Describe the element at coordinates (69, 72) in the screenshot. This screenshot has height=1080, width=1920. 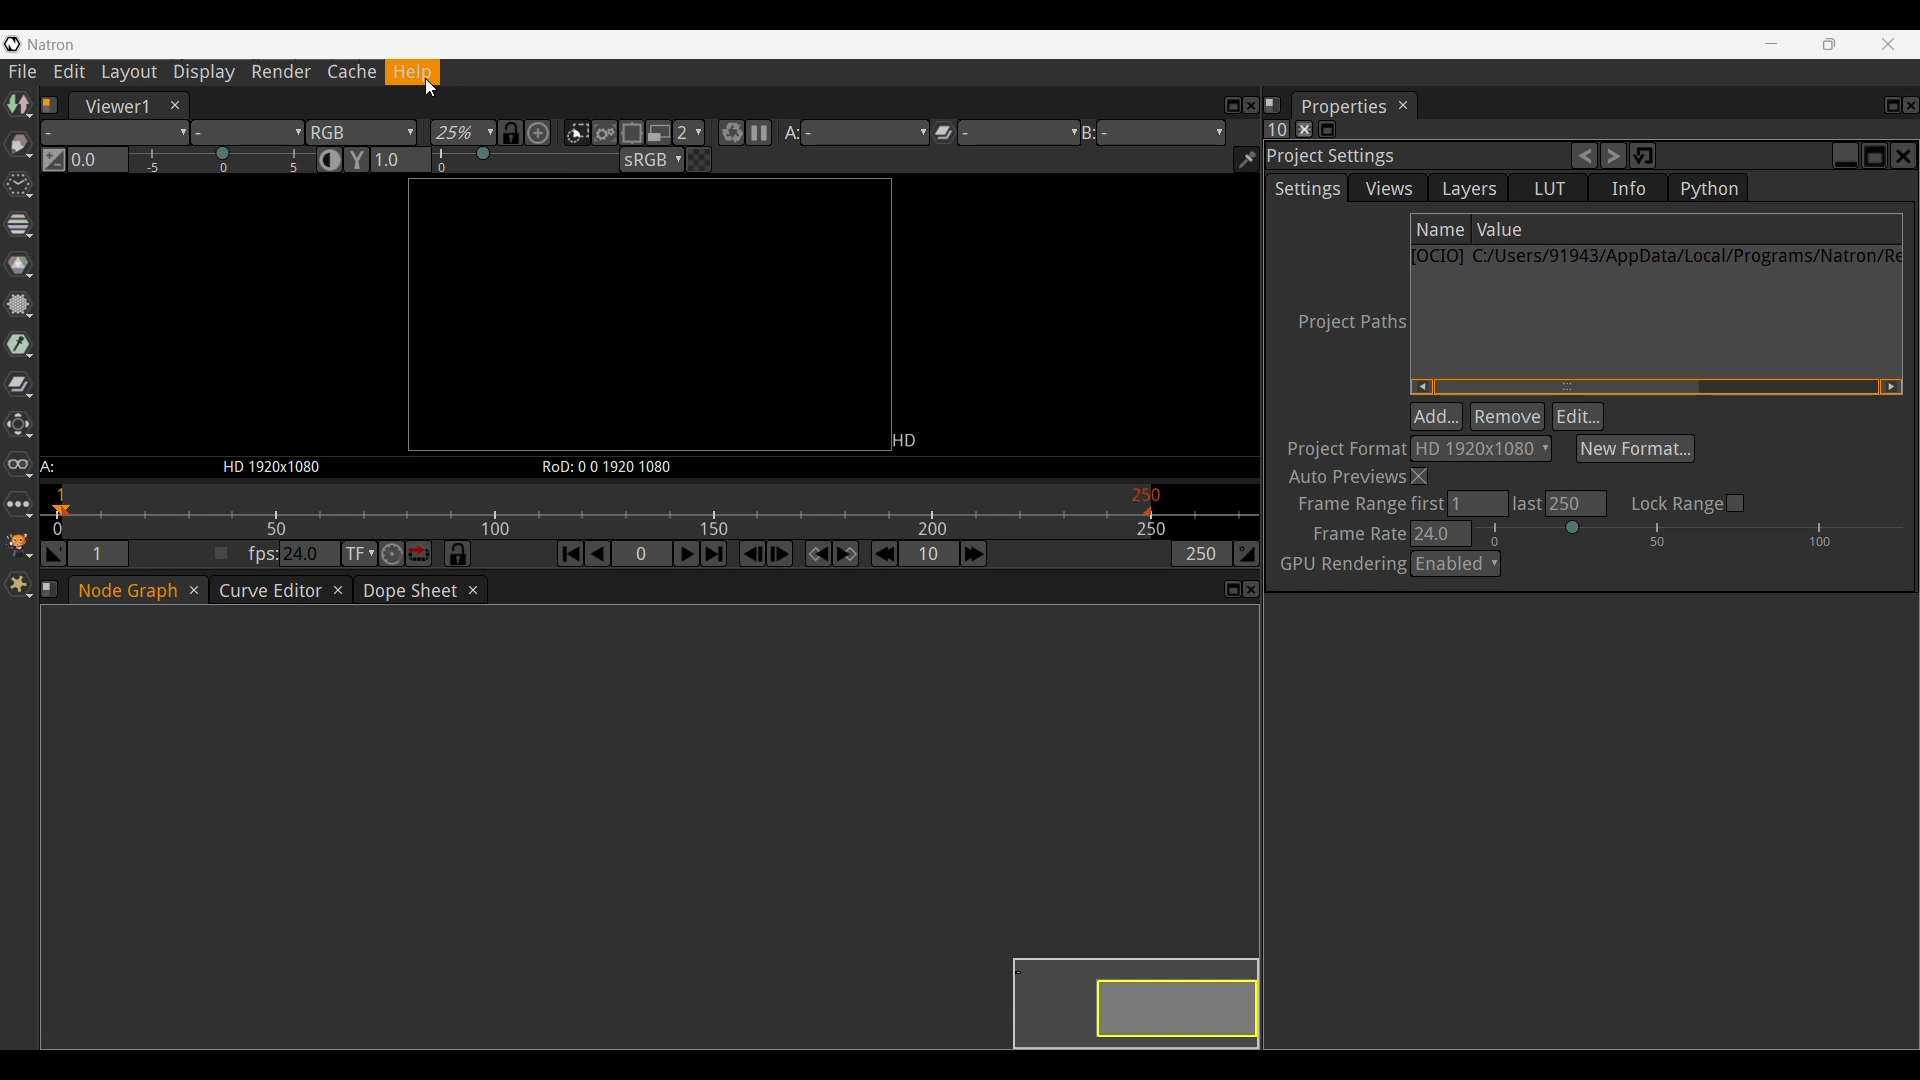
I see `Edit menu` at that location.